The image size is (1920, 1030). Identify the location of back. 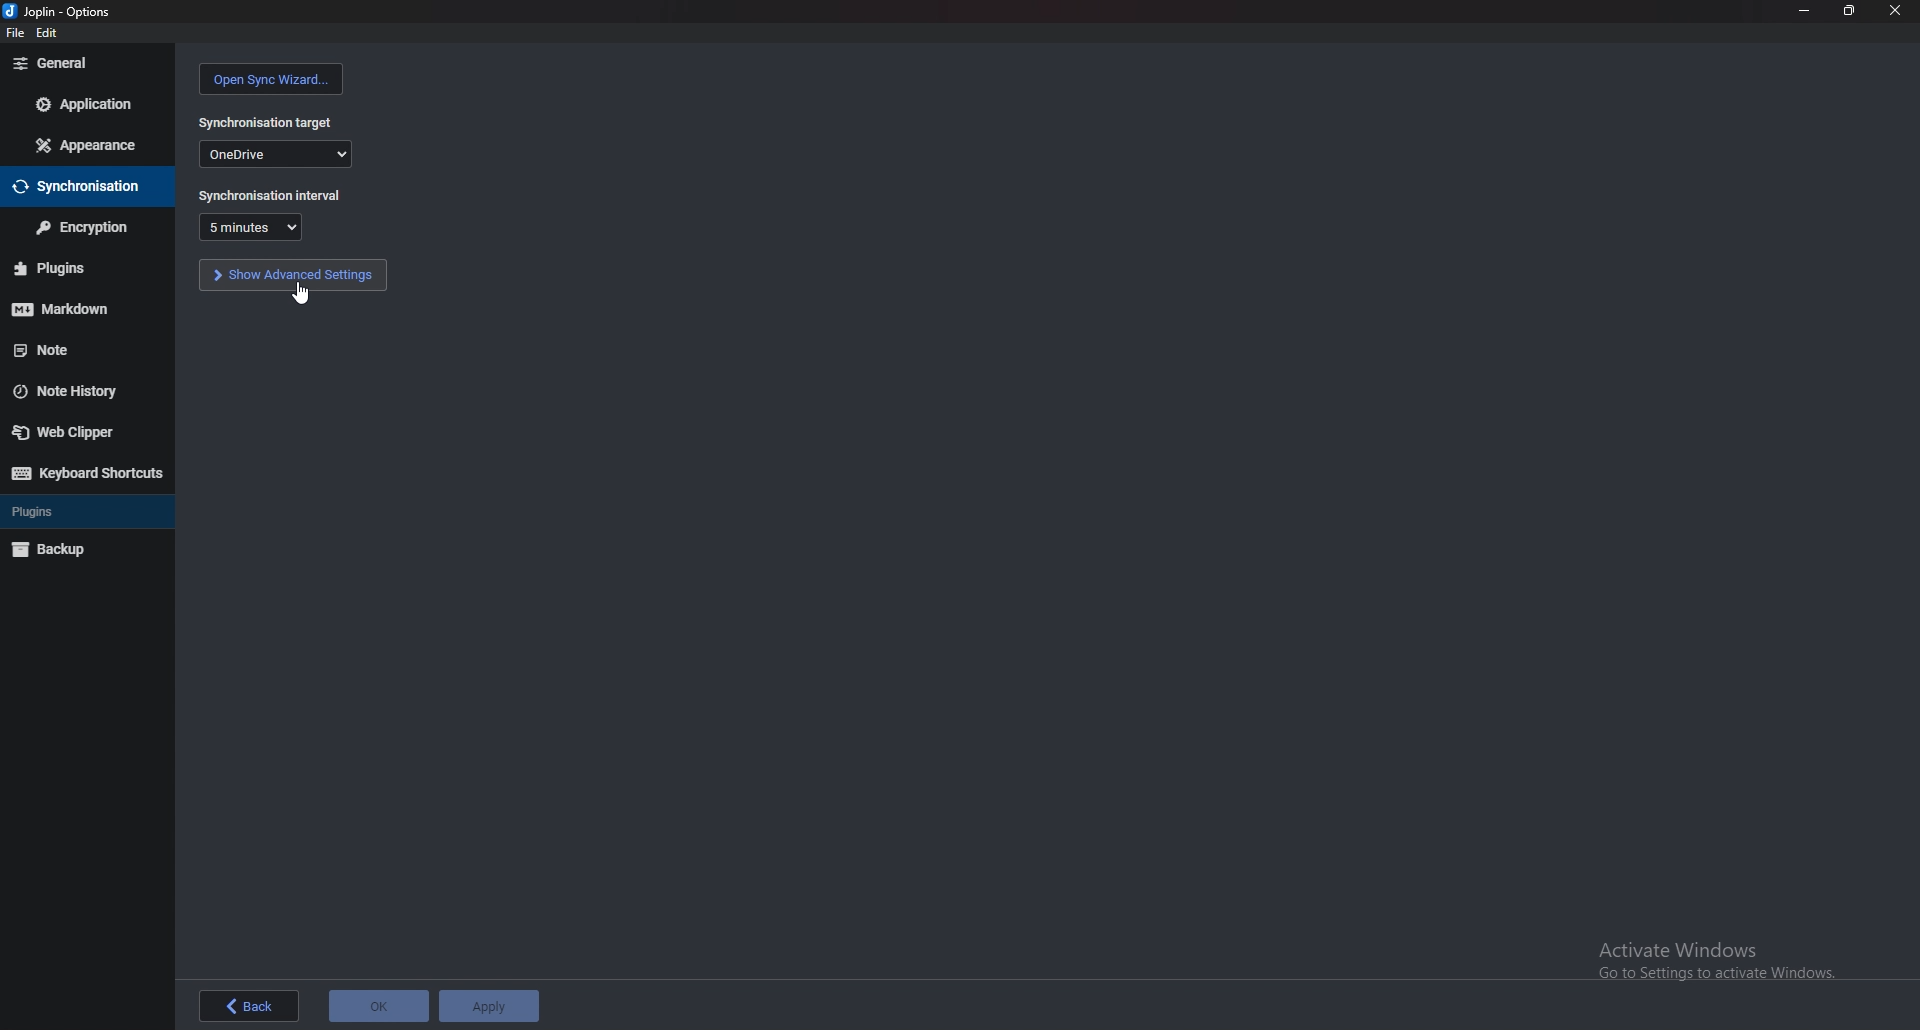
(252, 1007).